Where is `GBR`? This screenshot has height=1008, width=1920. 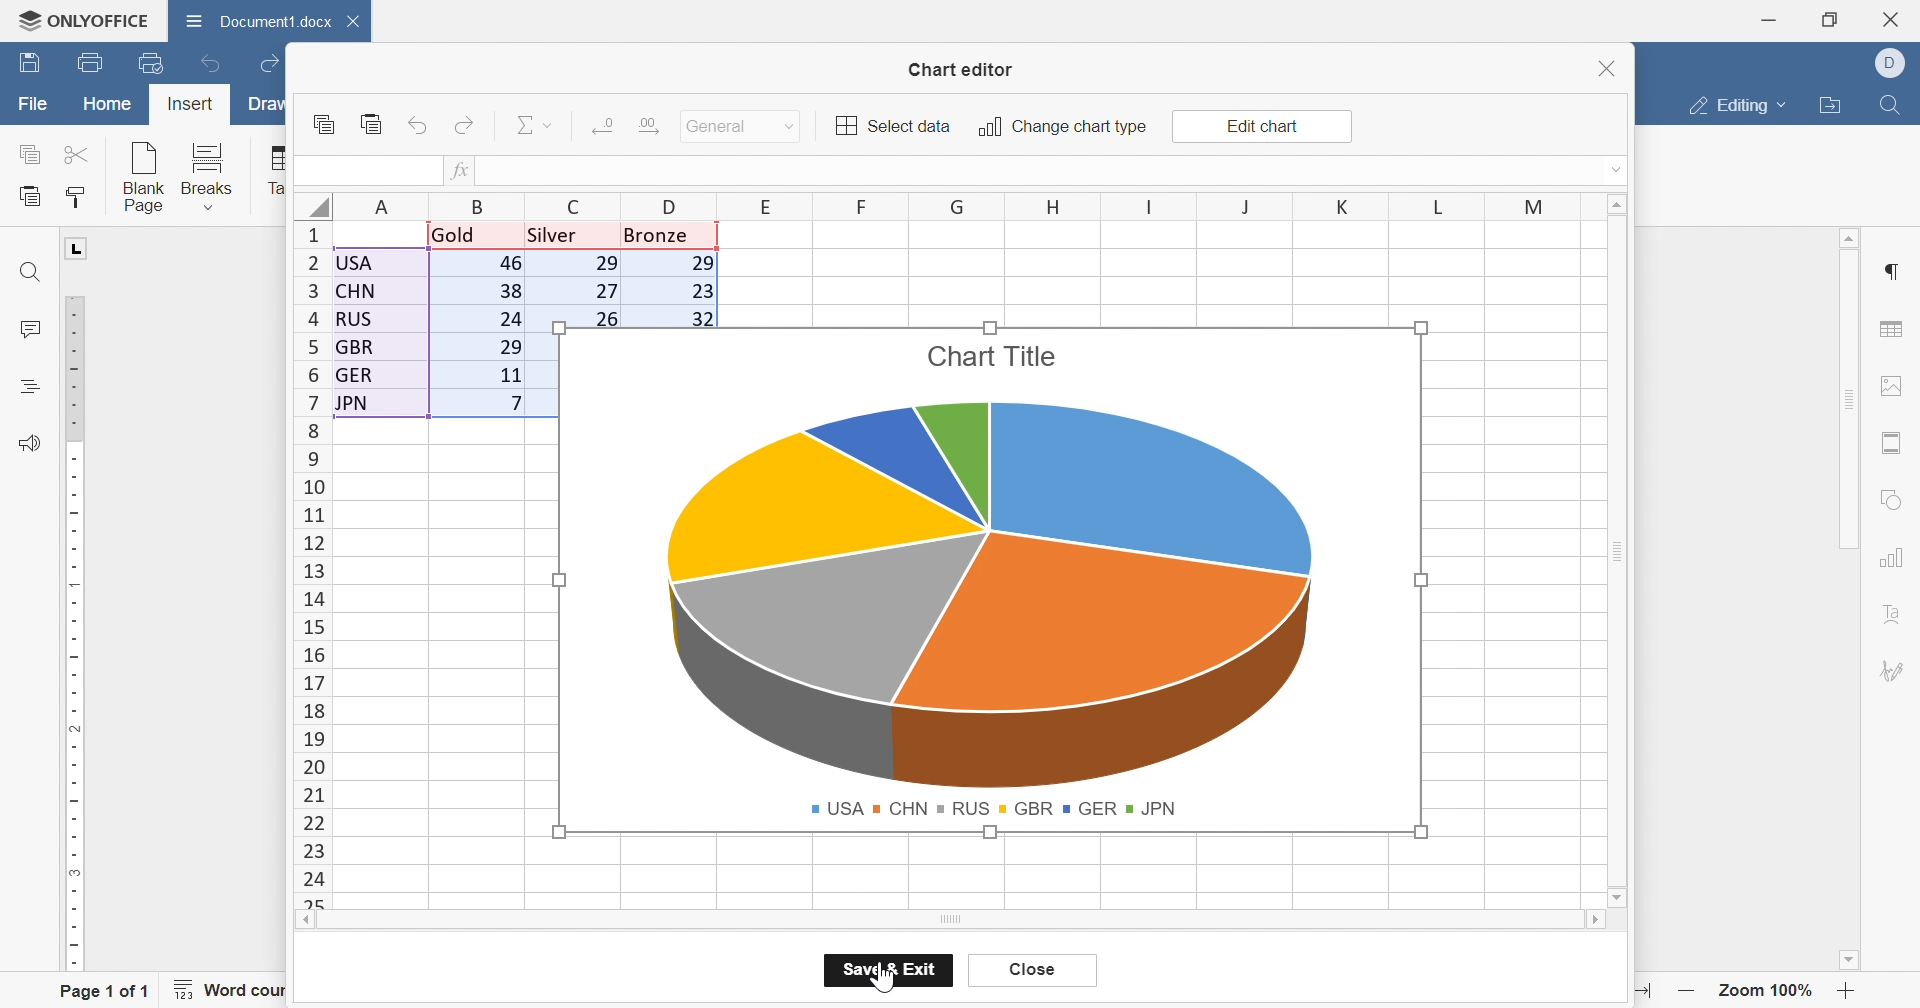
GBR is located at coordinates (1026, 808).